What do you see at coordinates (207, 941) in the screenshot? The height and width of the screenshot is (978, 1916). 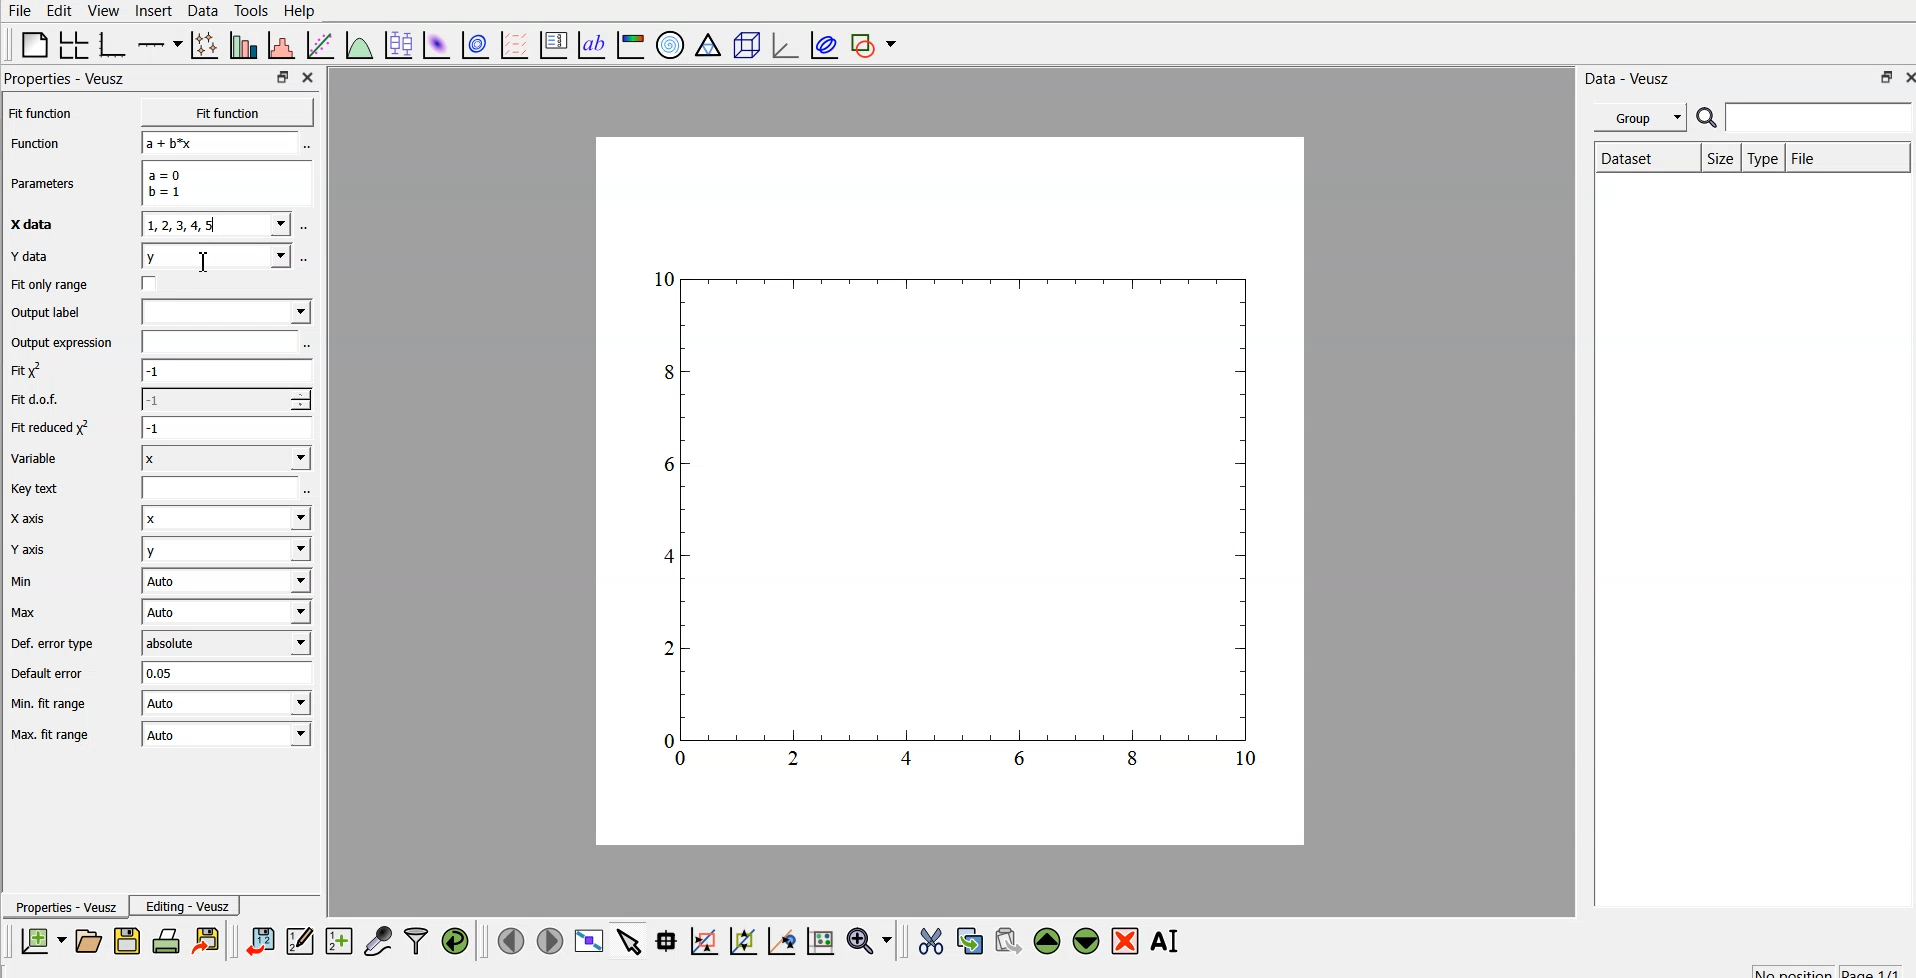 I see `print the document` at bounding box center [207, 941].